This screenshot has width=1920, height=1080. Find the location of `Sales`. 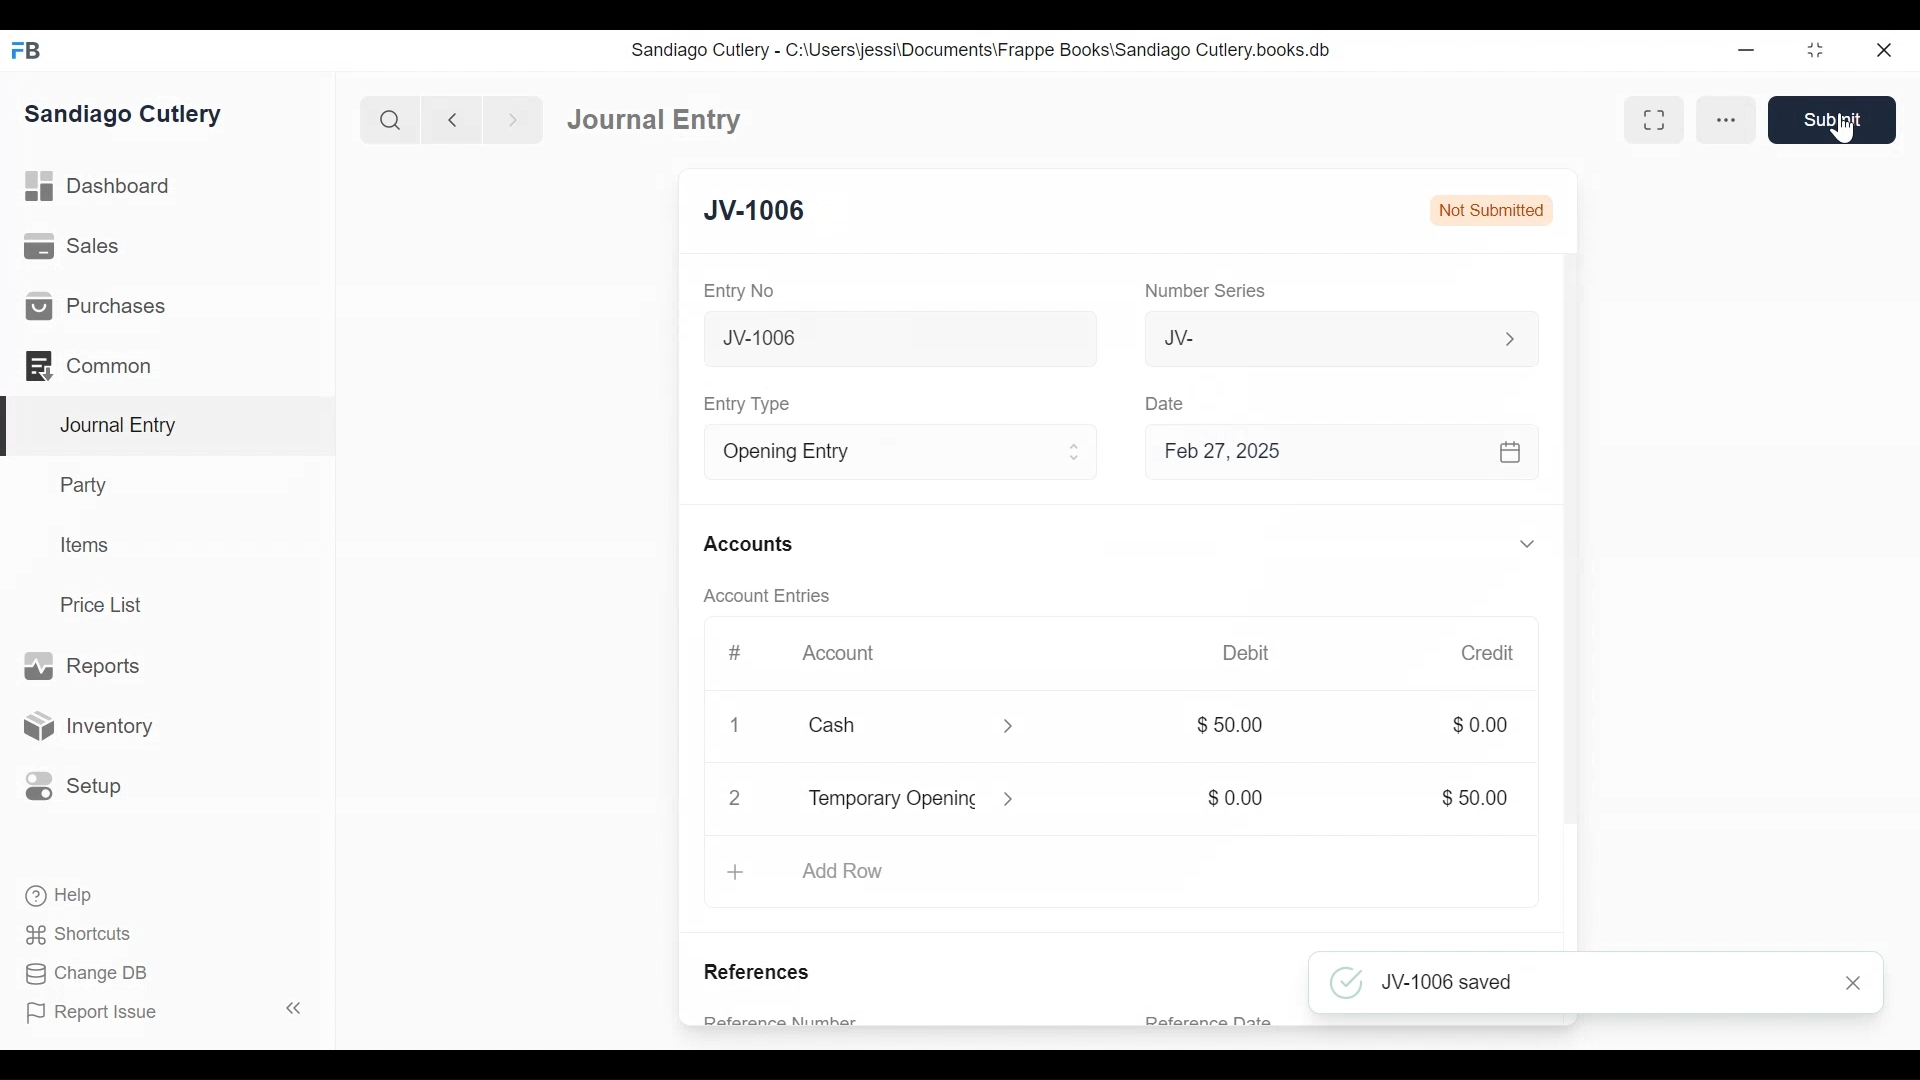

Sales is located at coordinates (72, 245).